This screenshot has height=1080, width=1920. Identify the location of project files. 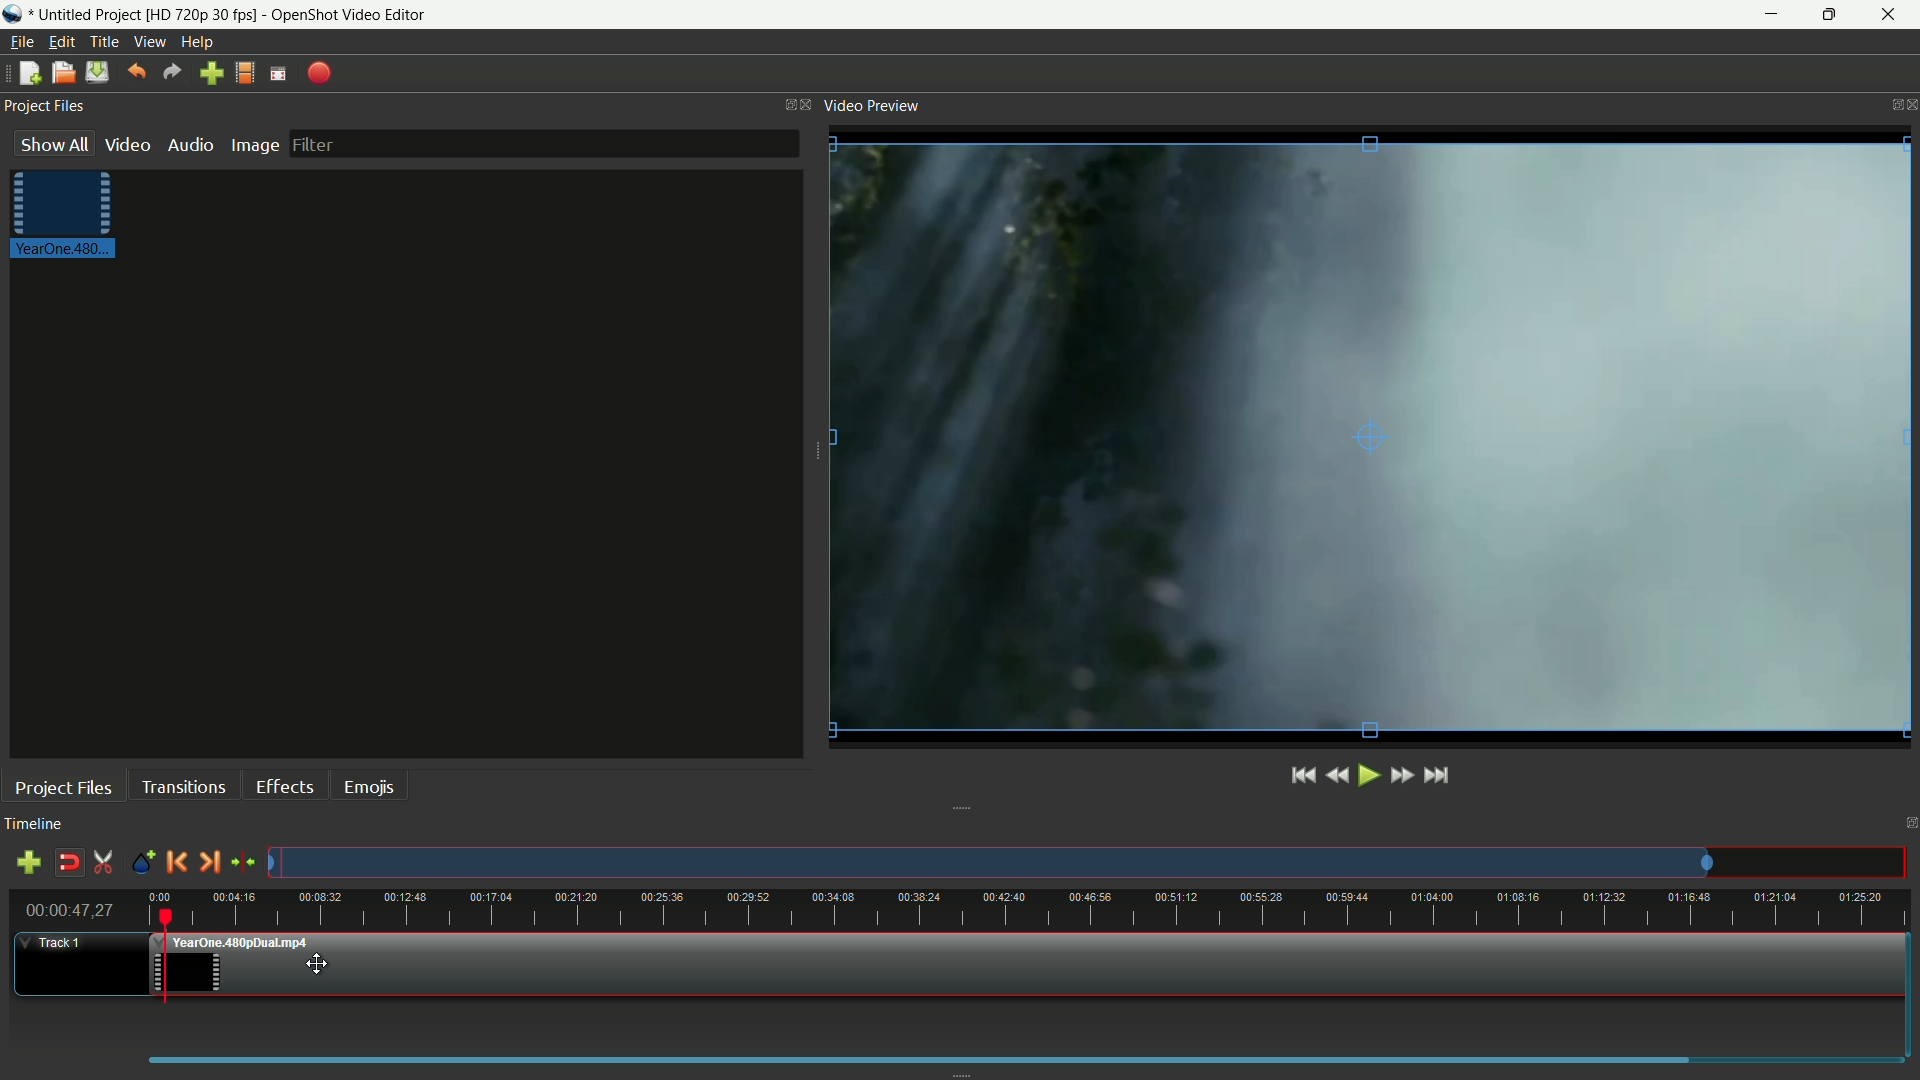
(44, 107).